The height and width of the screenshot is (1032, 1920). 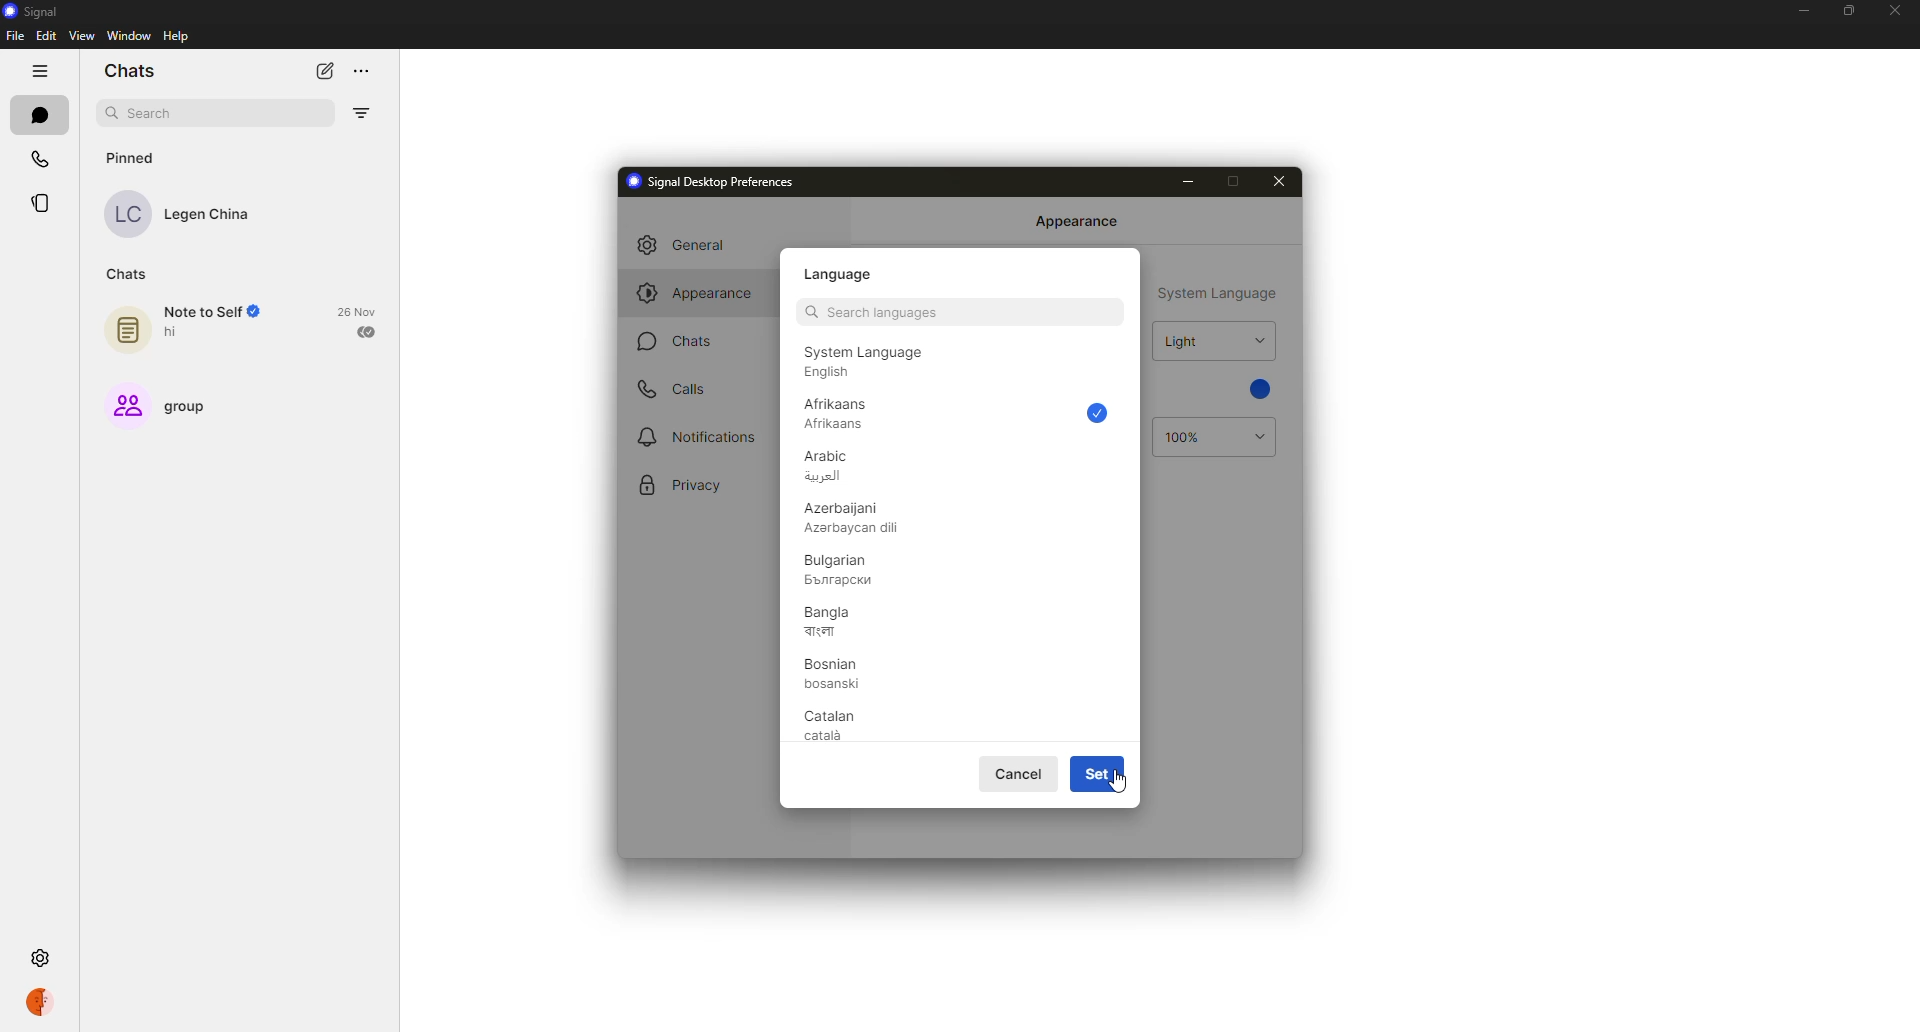 I want to click on note to self, so click(x=190, y=324).